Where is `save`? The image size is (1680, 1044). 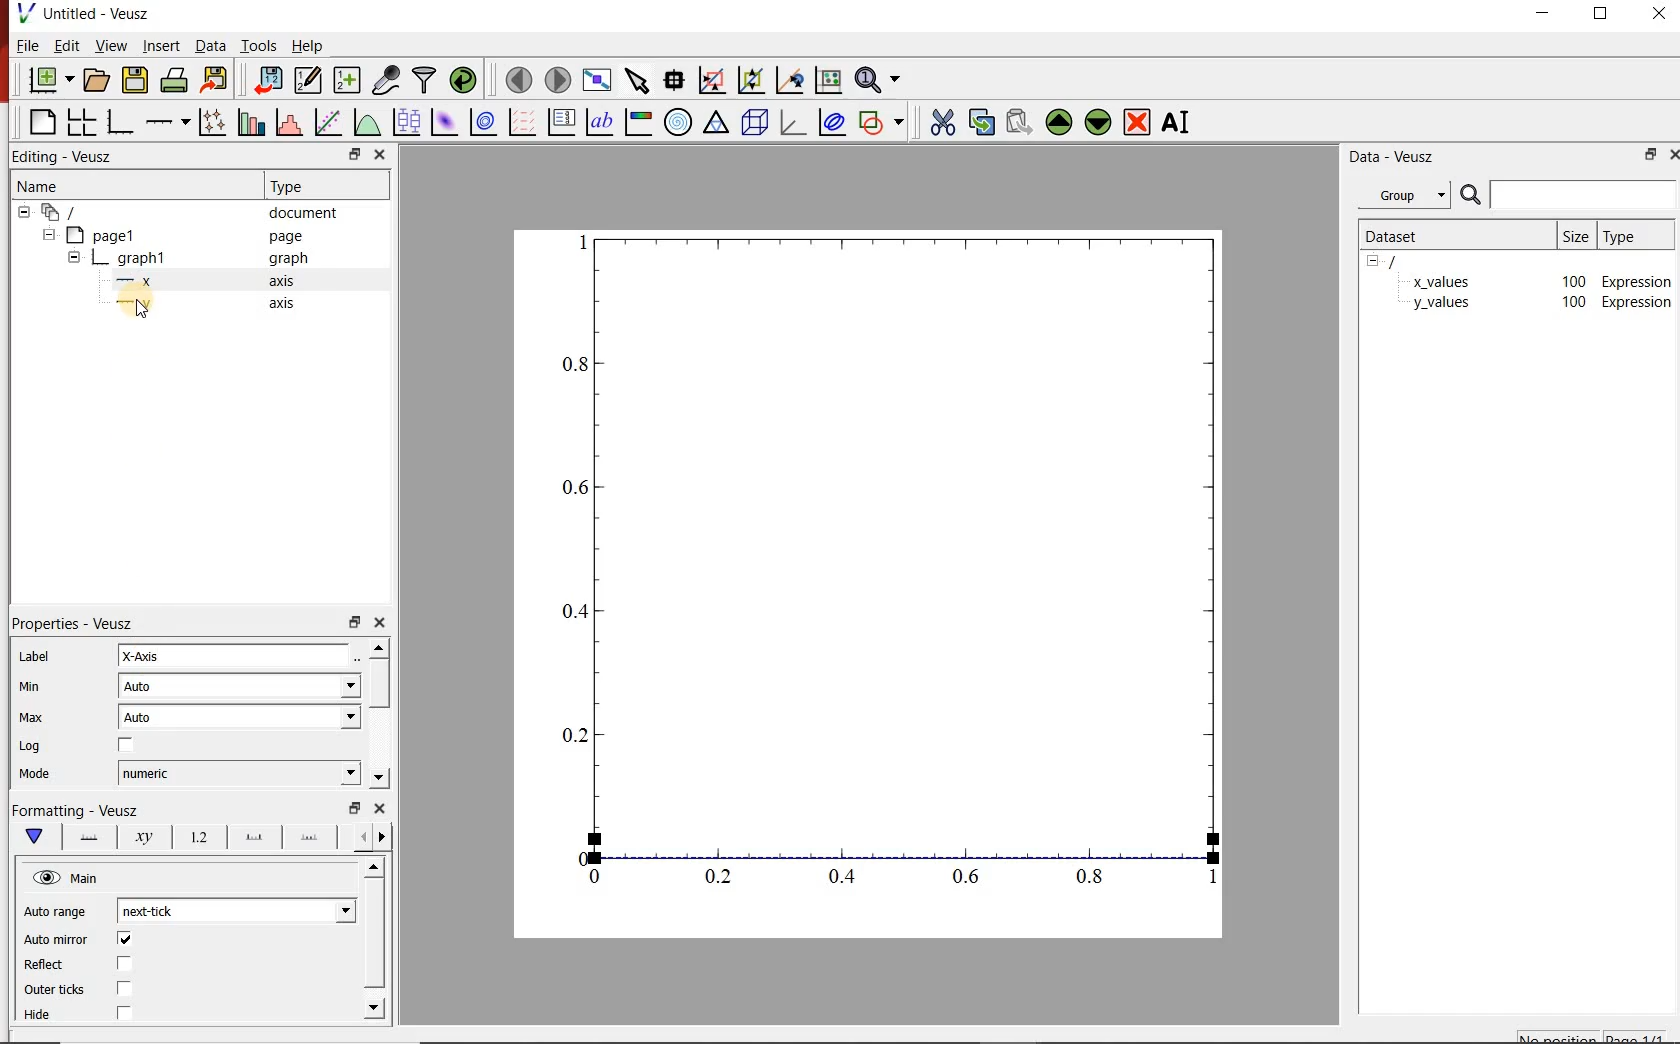 save is located at coordinates (136, 79).